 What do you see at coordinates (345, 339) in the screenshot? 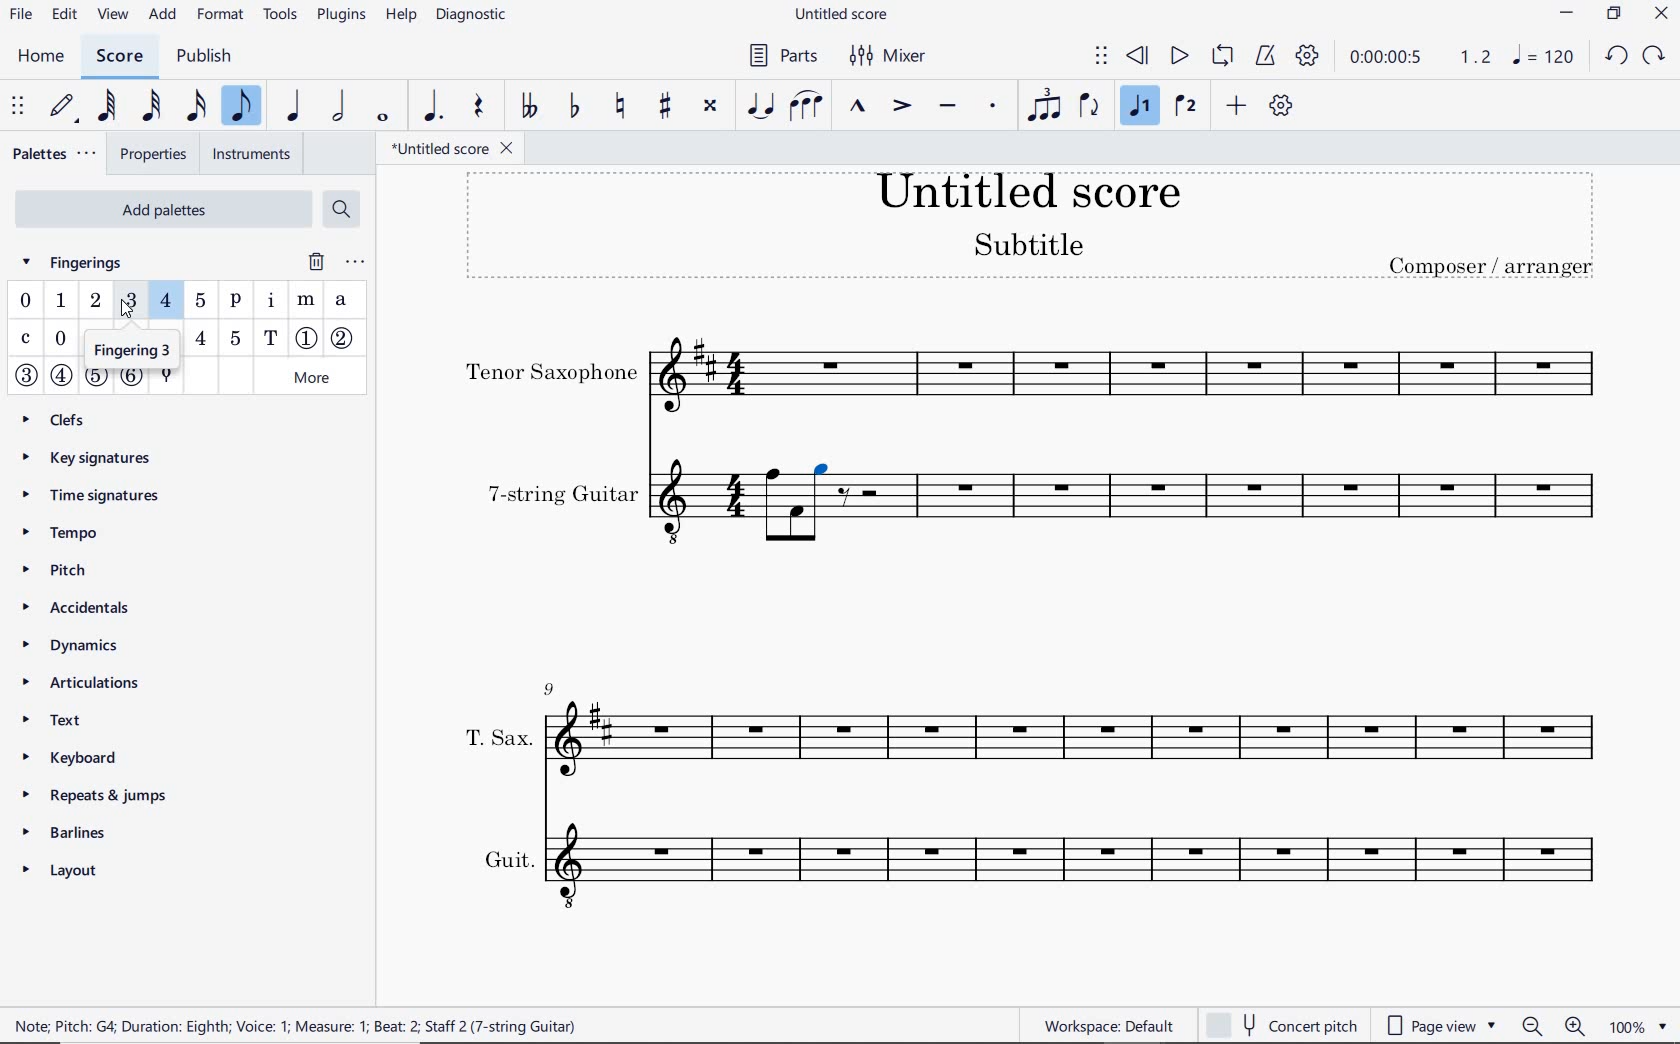
I see `string number 2` at bounding box center [345, 339].